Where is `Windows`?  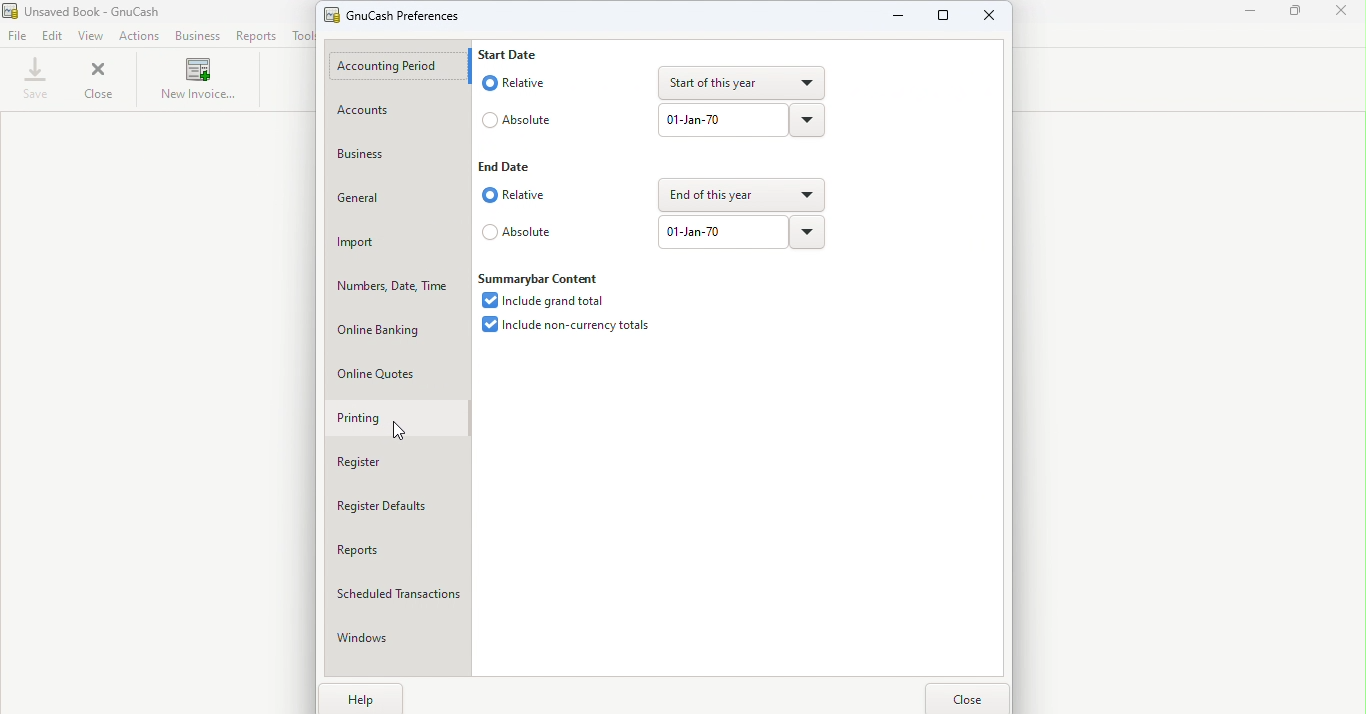 Windows is located at coordinates (396, 641).